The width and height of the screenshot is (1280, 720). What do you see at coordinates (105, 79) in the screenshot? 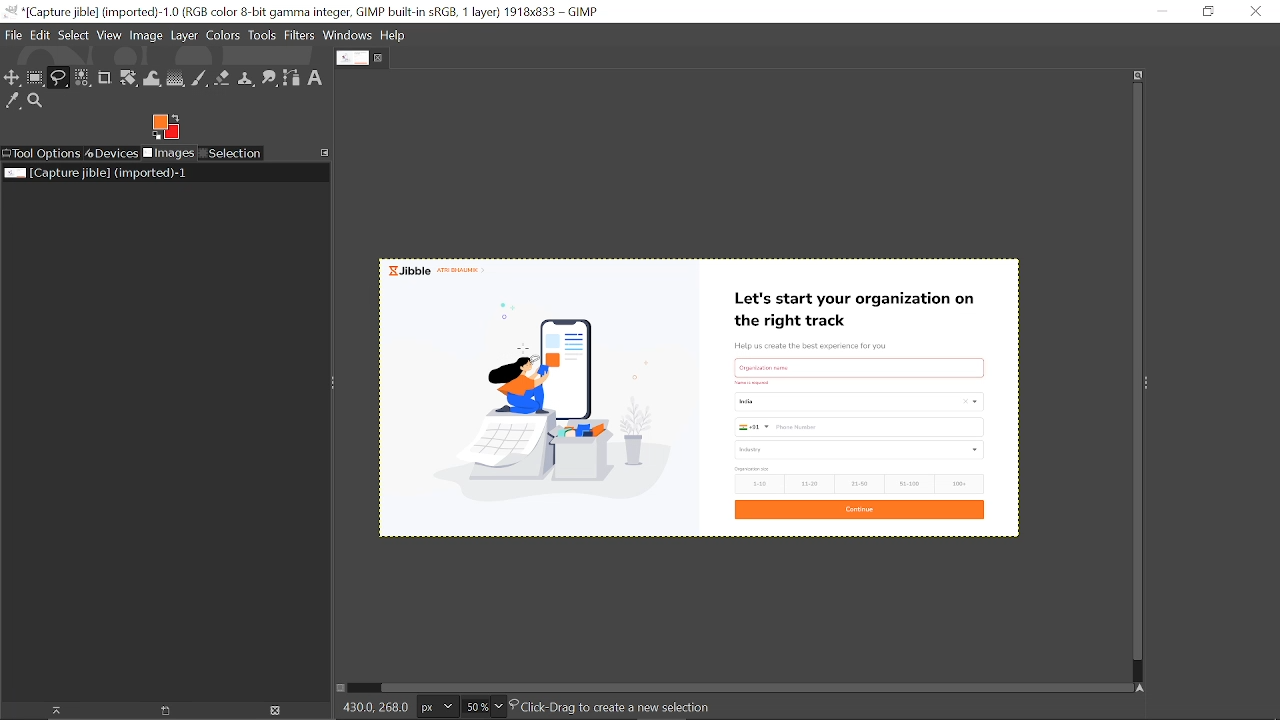
I see `Crop text tool` at bounding box center [105, 79].